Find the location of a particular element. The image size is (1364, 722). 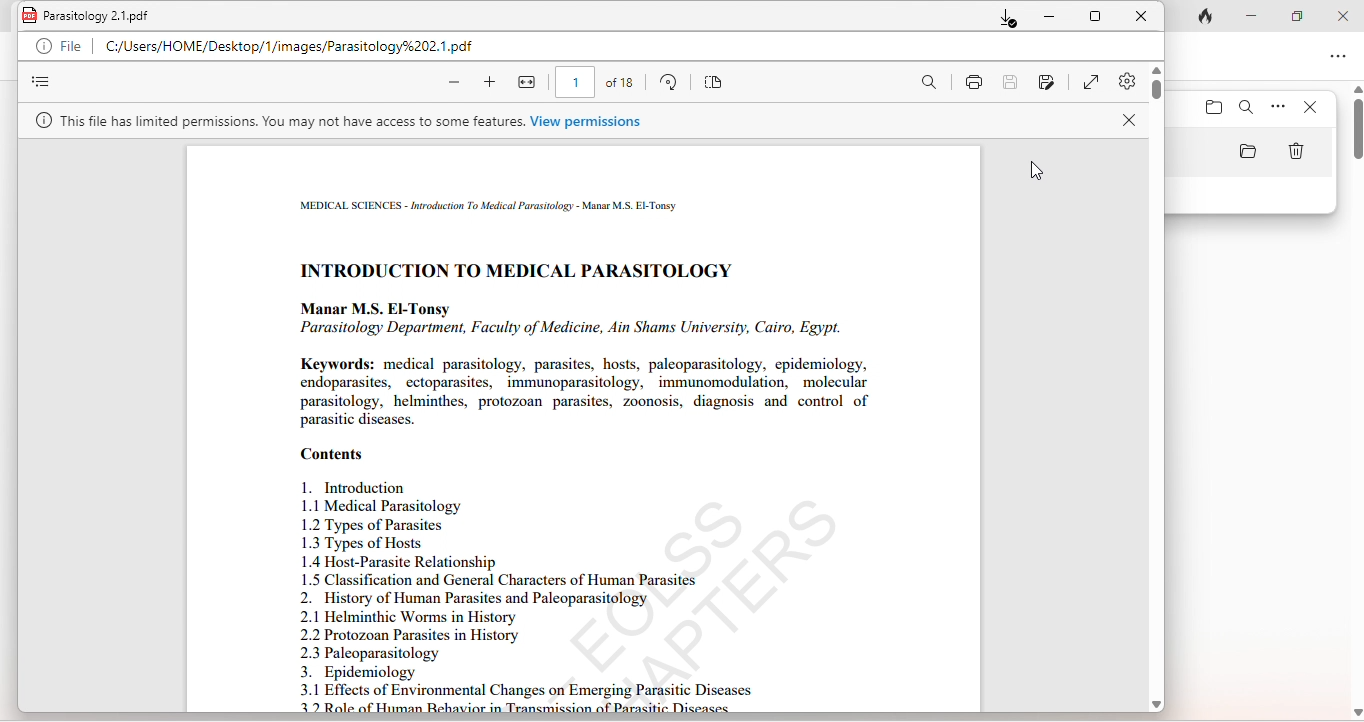

option is located at coordinates (1277, 108).